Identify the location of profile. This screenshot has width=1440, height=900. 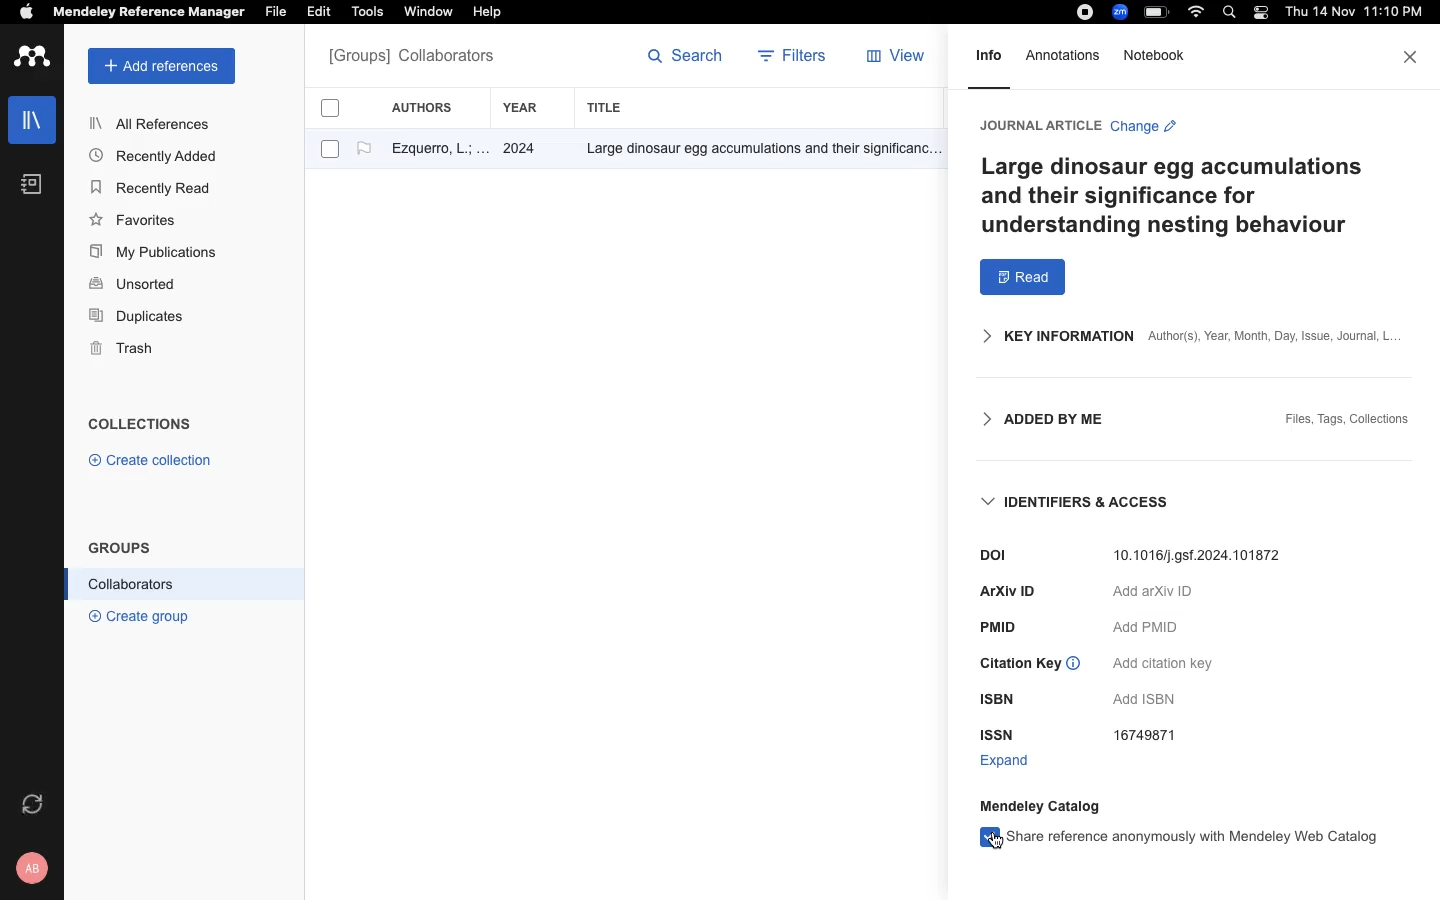
(35, 868).